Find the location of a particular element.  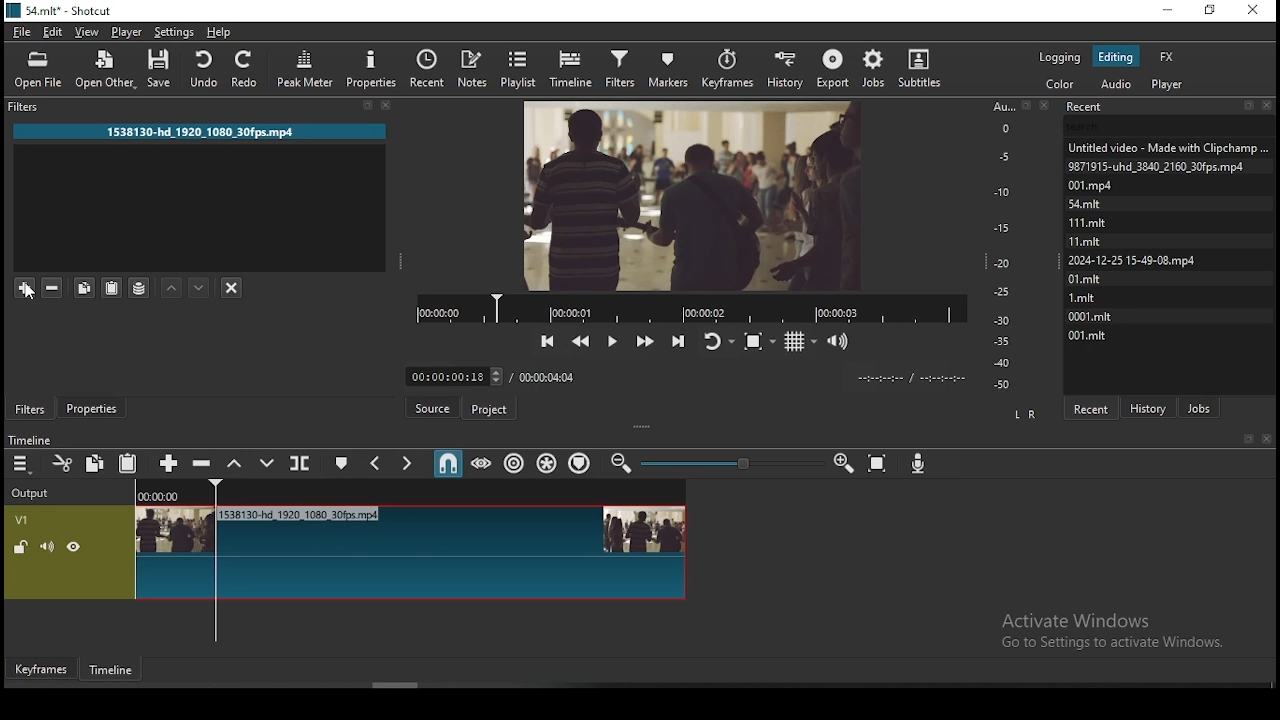

player is located at coordinates (125, 33).